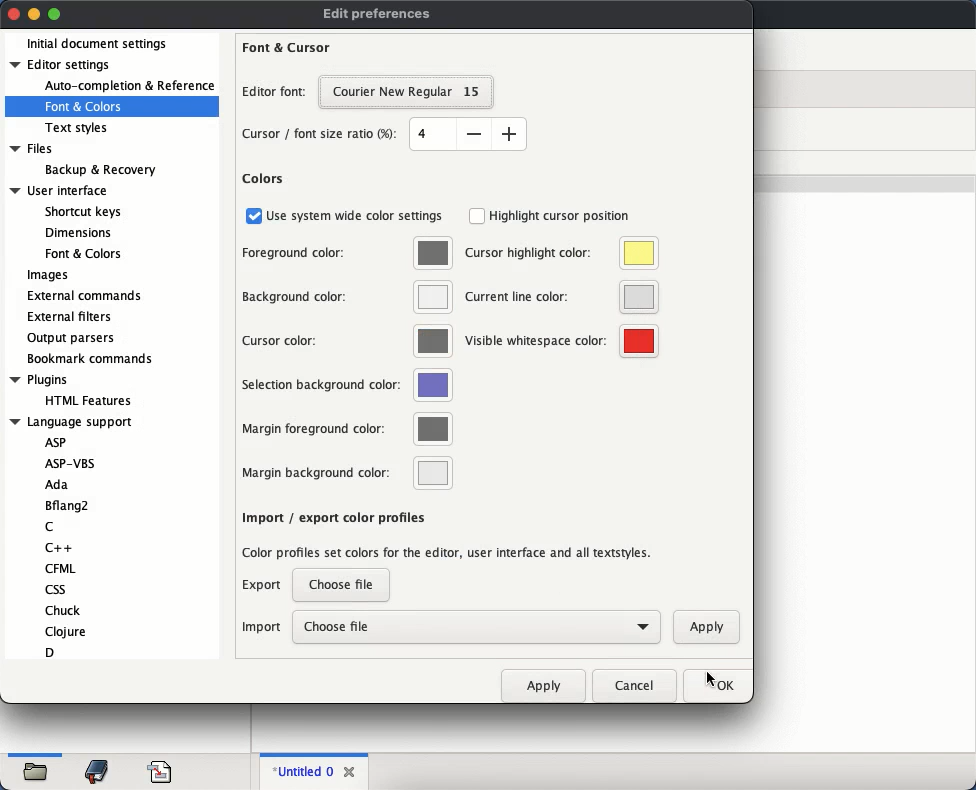 The image size is (976, 790). What do you see at coordinates (64, 64) in the screenshot?
I see `editor settings` at bounding box center [64, 64].